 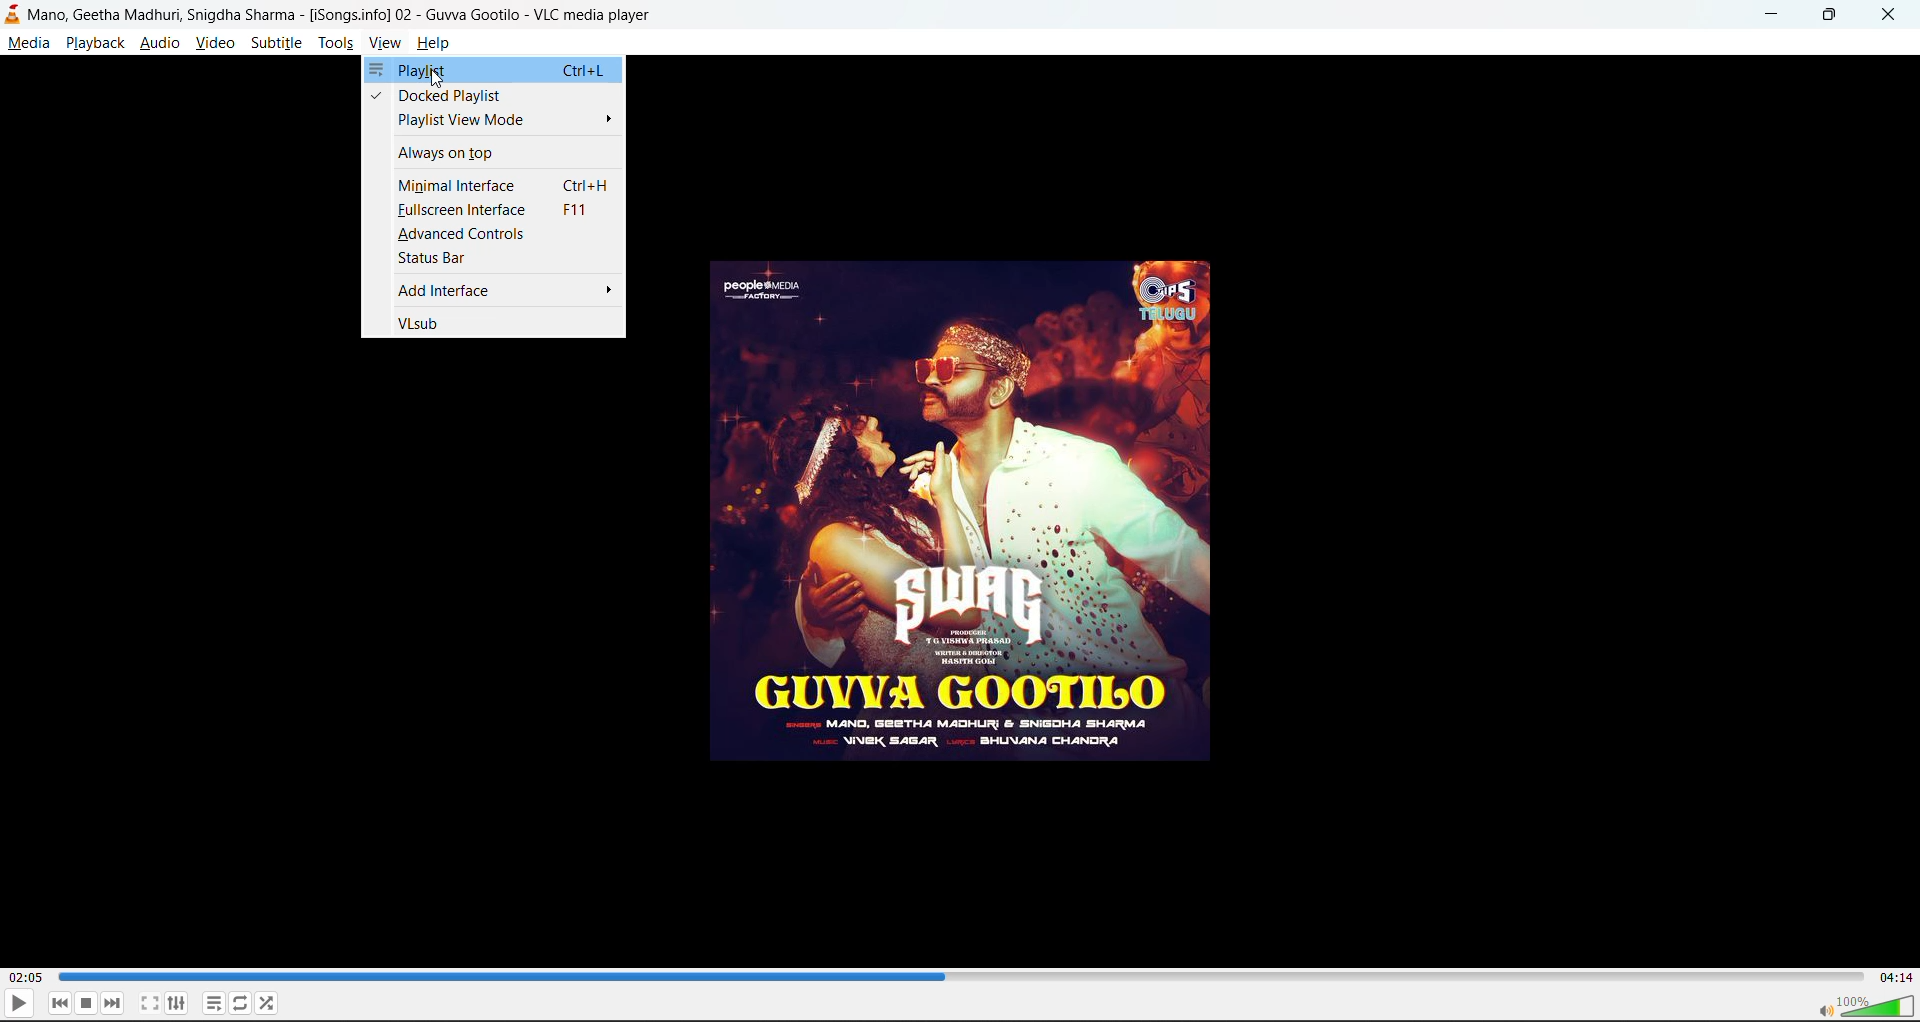 What do you see at coordinates (113, 1003) in the screenshot?
I see `next` at bounding box center [113, 1003].